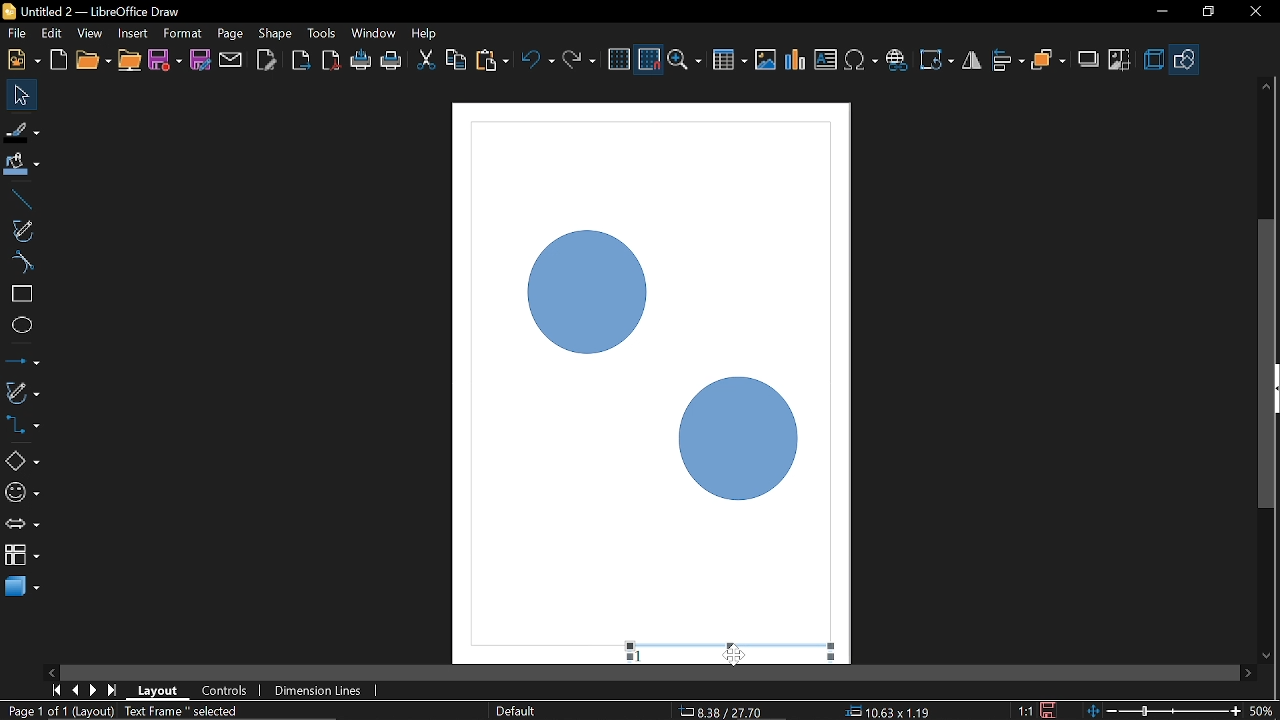 This screenshot has height=720, width=1280. I want to click on Text, so click(826, 60).